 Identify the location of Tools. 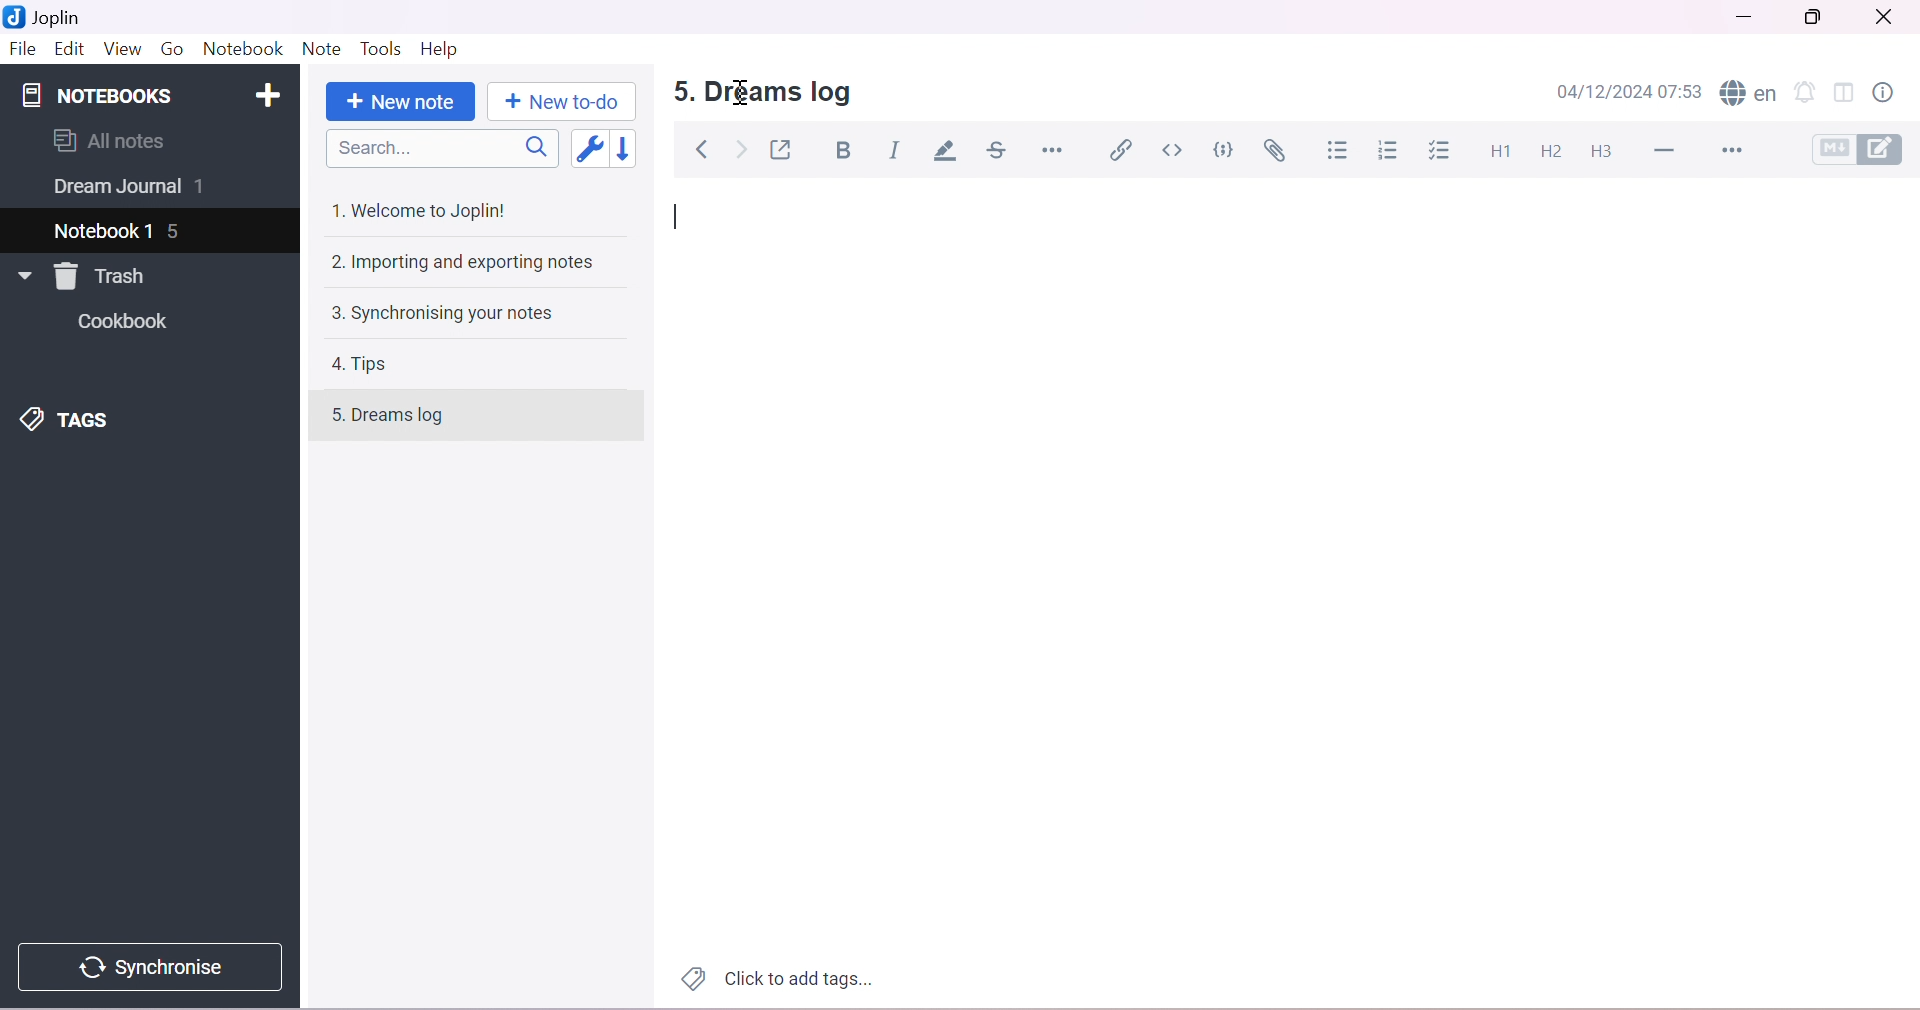
(383, 50).